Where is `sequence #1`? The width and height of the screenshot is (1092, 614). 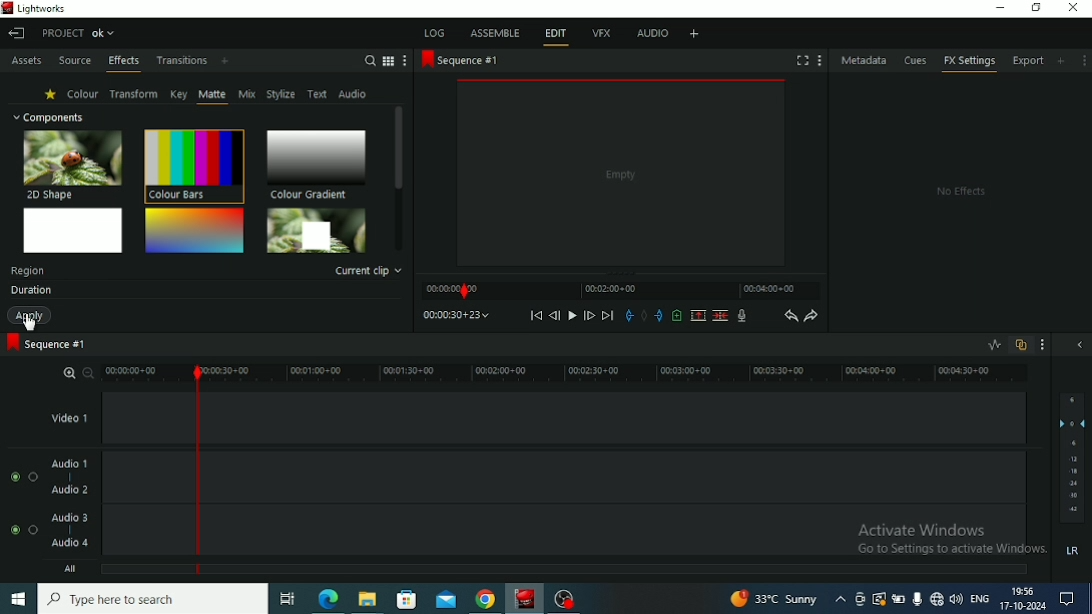 sequence #1 is located at coordinates (49, 345).